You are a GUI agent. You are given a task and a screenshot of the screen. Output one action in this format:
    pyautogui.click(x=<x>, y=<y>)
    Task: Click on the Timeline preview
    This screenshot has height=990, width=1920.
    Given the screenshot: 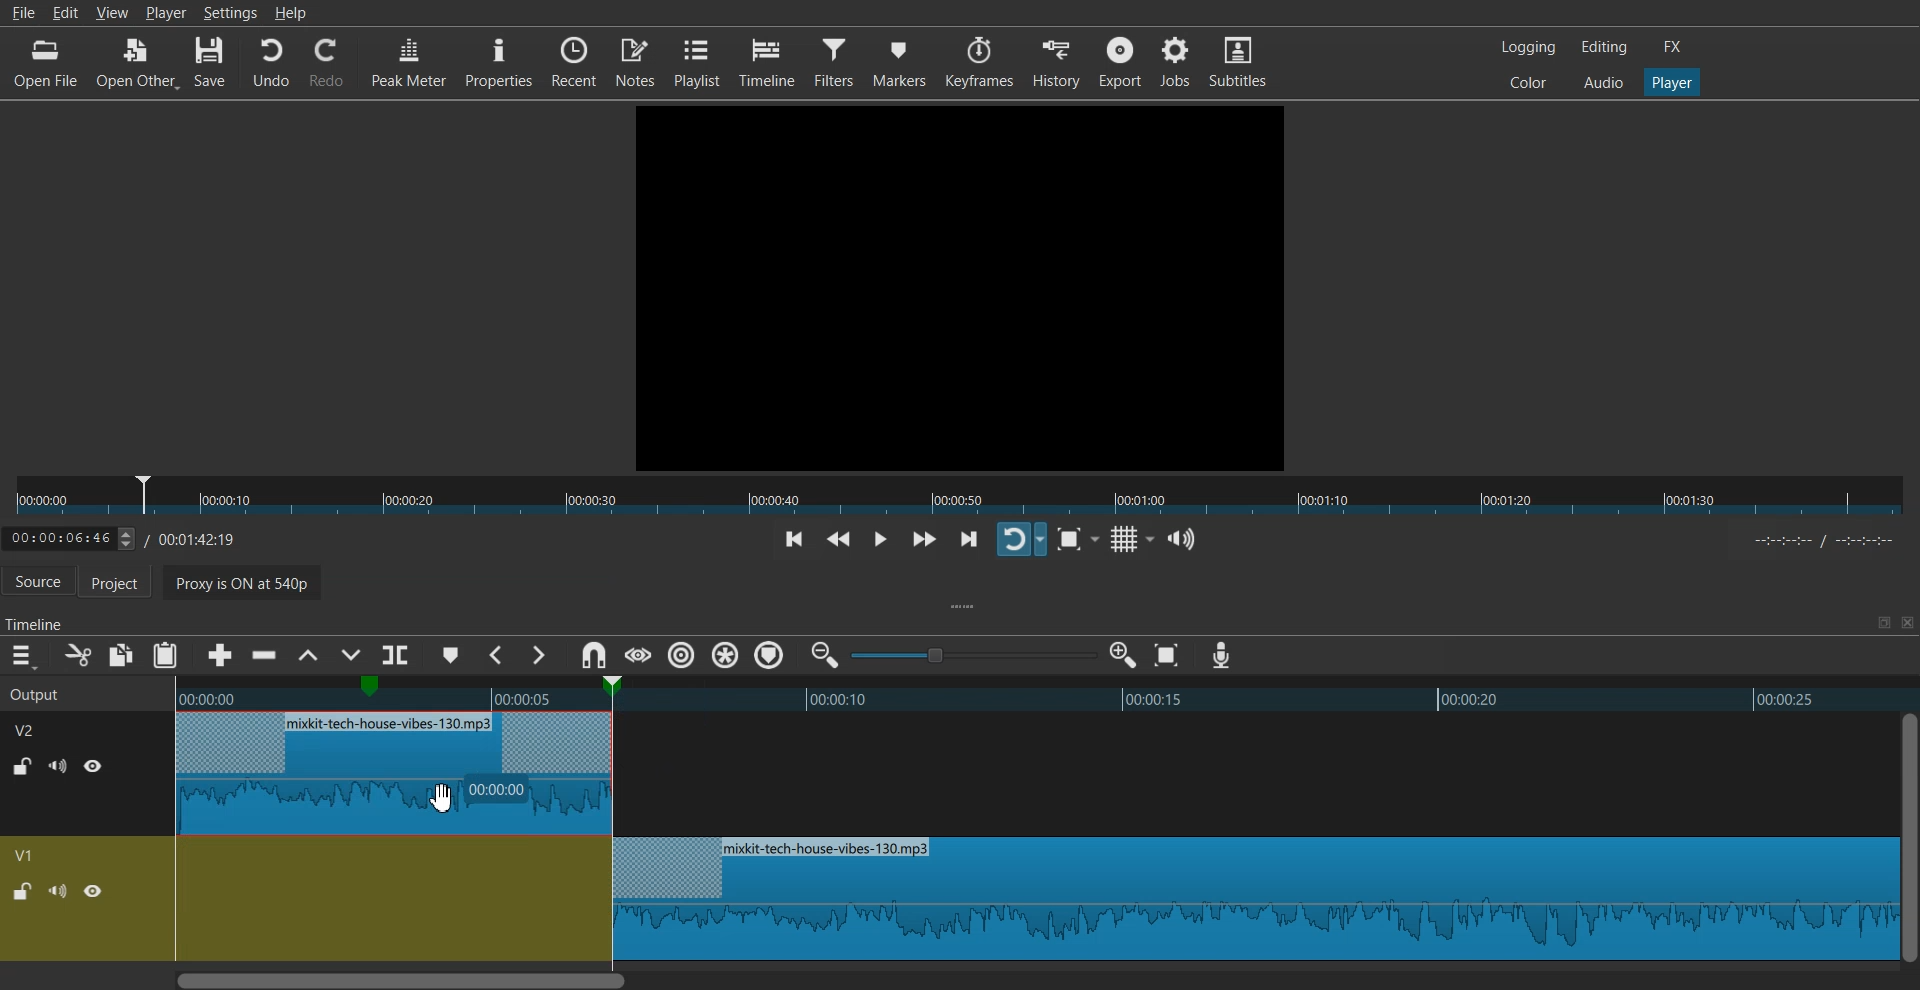 What is the action you would take?
    pyautogui.click(x=1031, y=694)
    